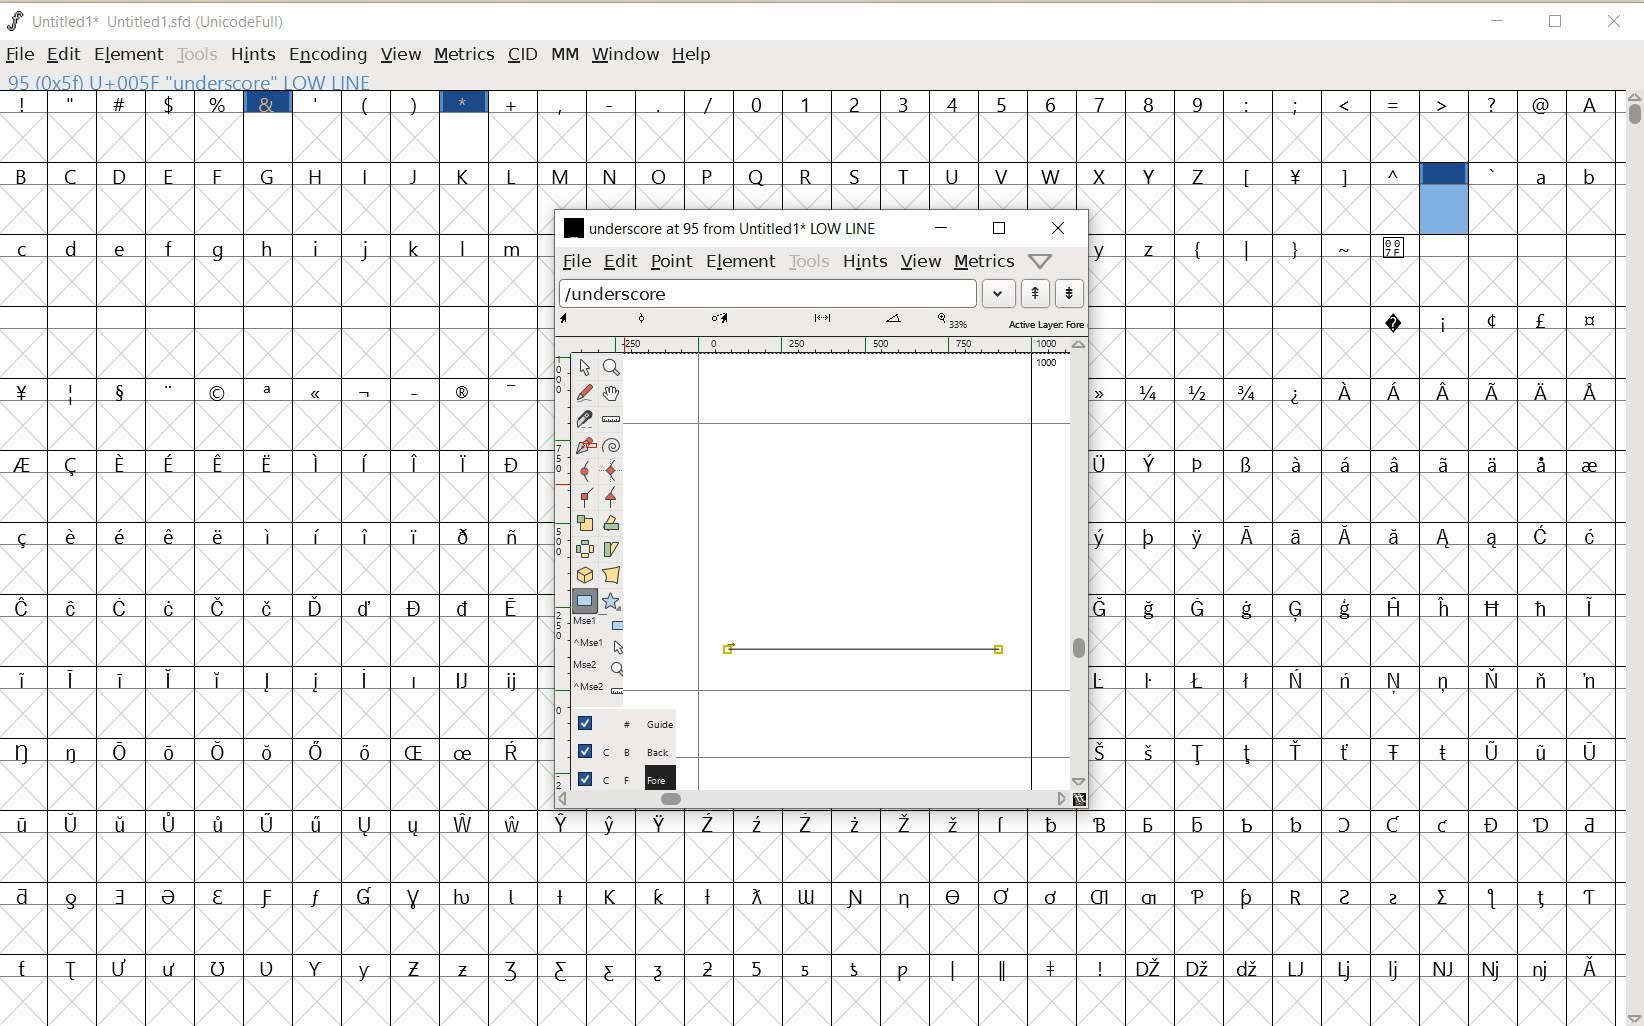  I want to click on HELP, so click(694, 56).